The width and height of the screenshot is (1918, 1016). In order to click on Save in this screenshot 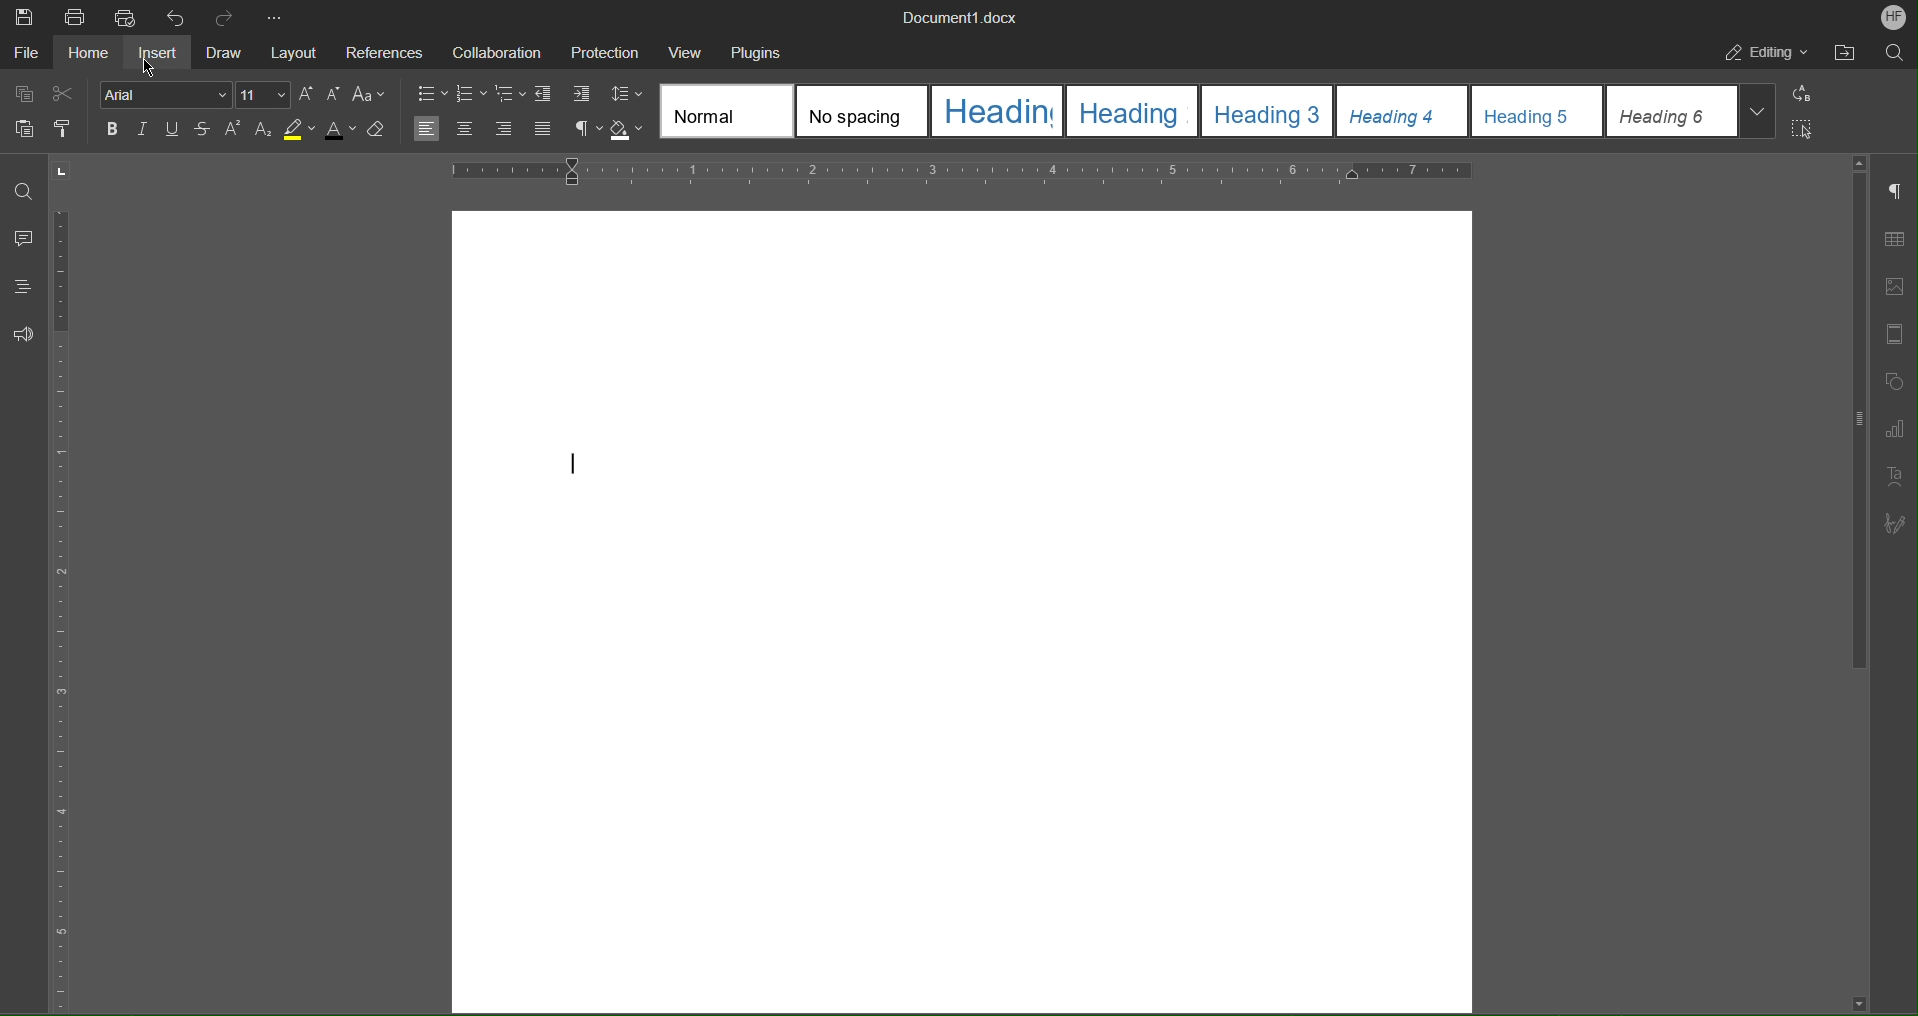, I will do `click(23, 15)`.